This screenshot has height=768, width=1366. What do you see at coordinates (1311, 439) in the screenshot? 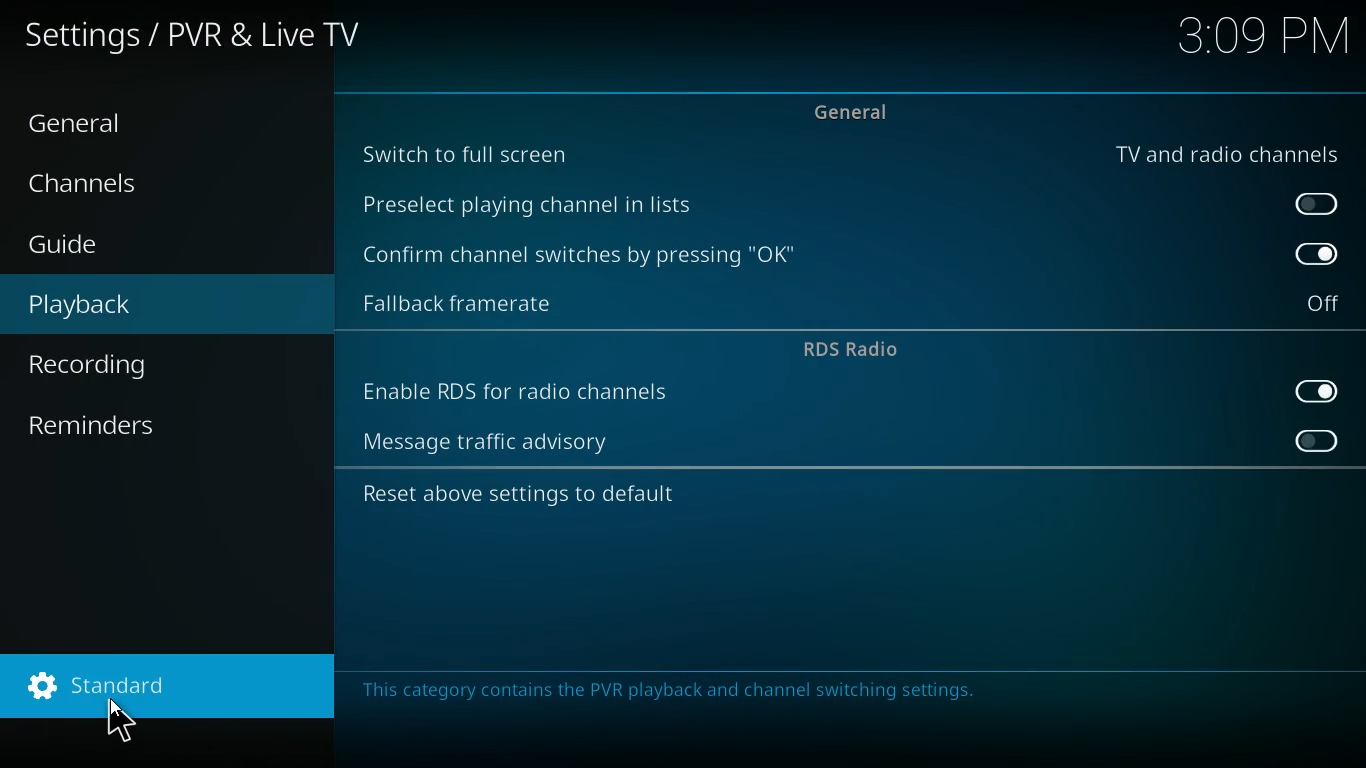
I see `off` at bounding box center [1311, 439].